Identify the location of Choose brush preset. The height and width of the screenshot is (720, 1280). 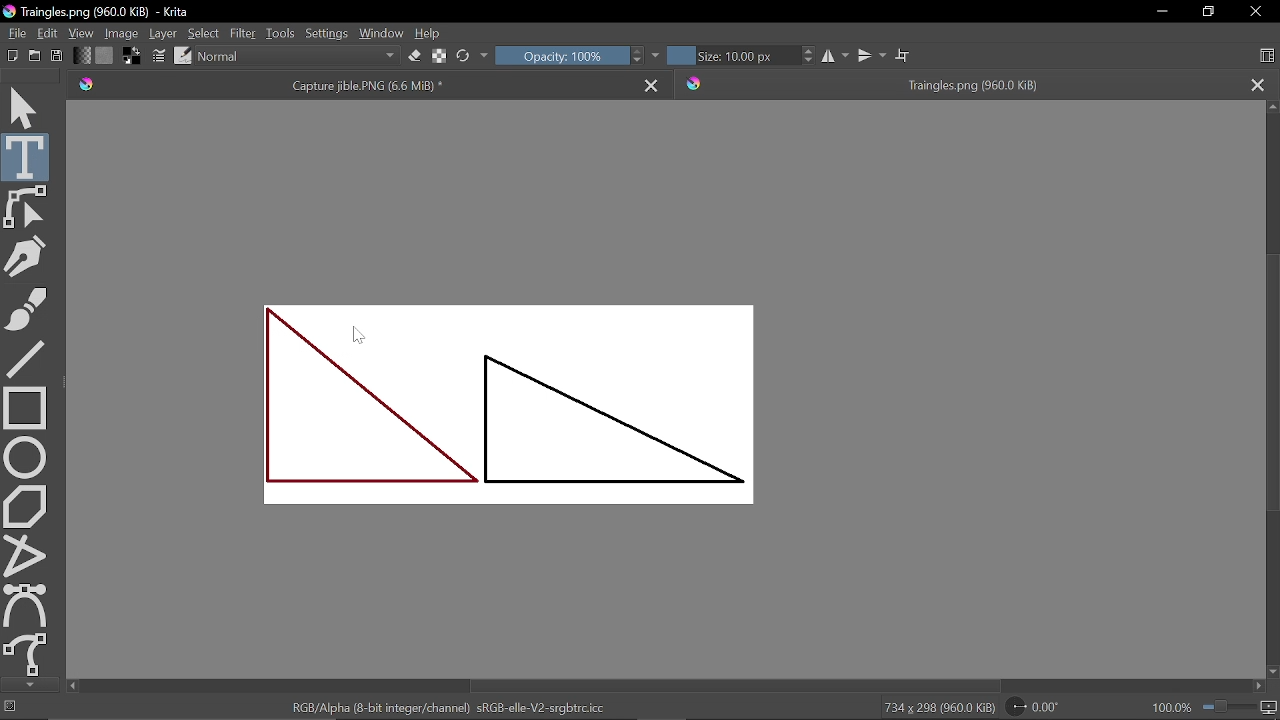
(183, 55).